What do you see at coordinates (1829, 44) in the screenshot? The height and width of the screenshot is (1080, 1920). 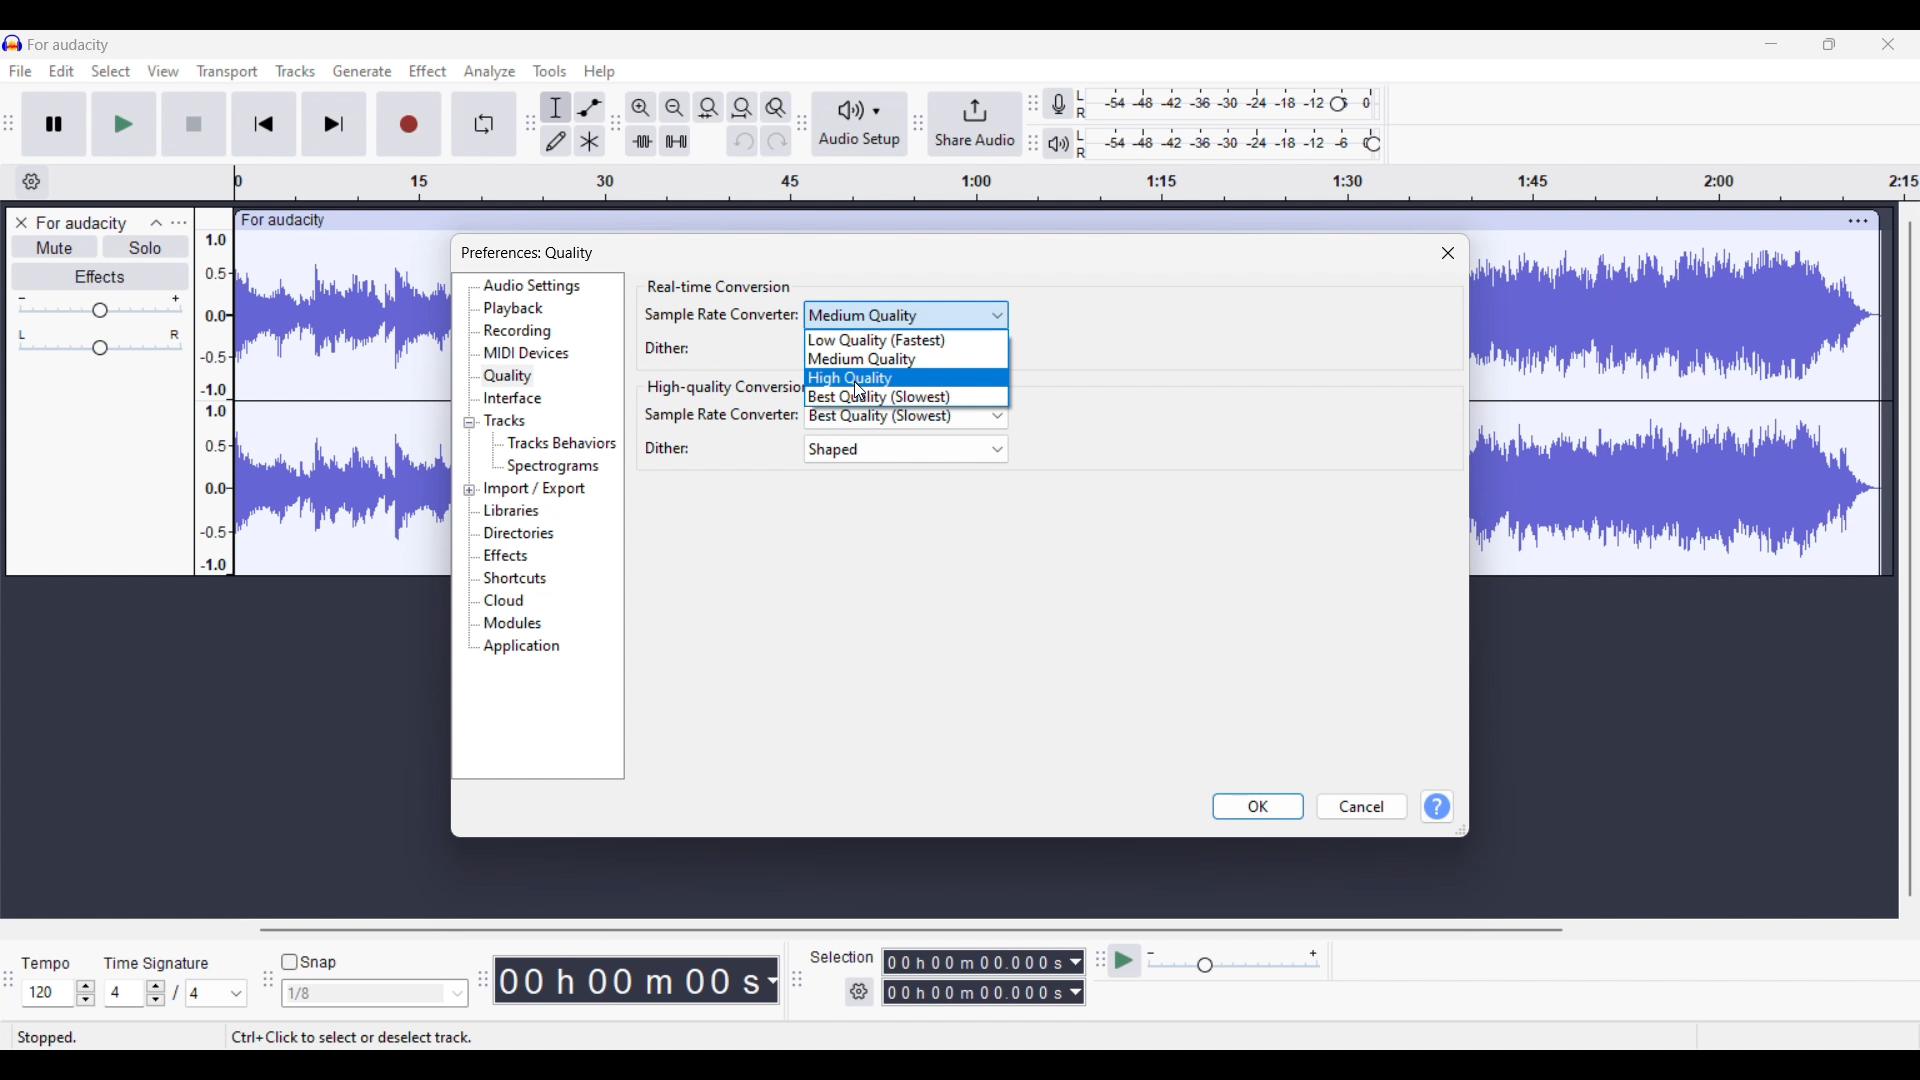 I see `Show in smaller tab` at bounding box center [1829, 44].